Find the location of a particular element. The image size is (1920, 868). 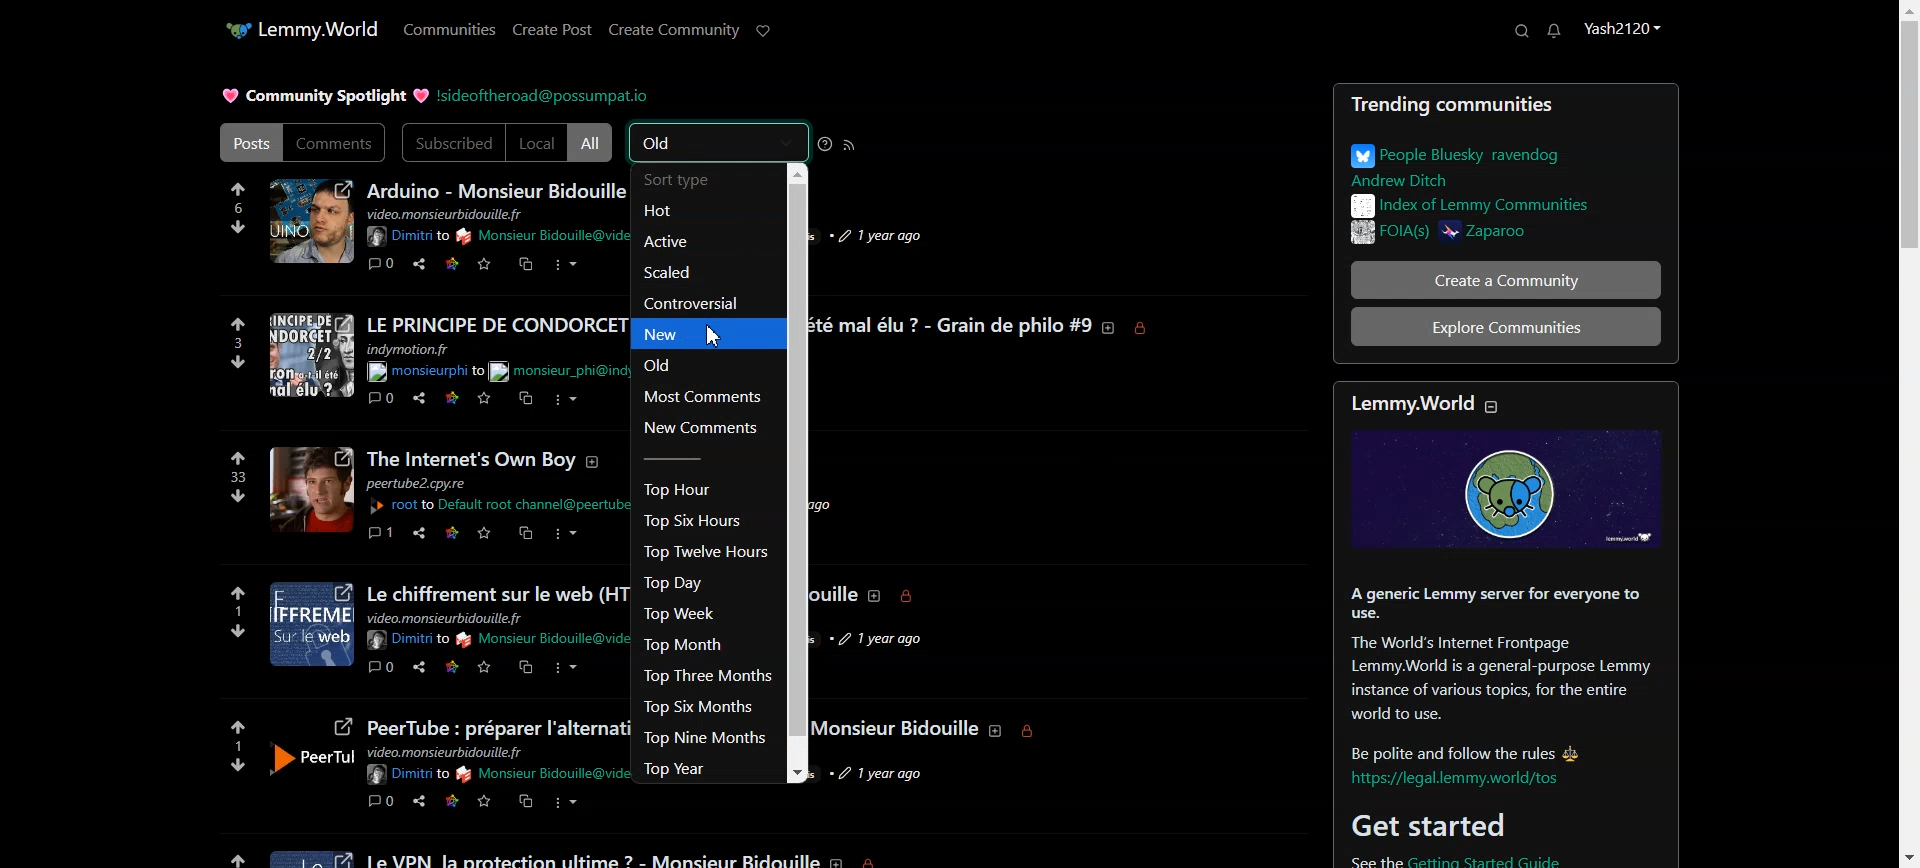

Top Year is located at coordinates (681, 769).